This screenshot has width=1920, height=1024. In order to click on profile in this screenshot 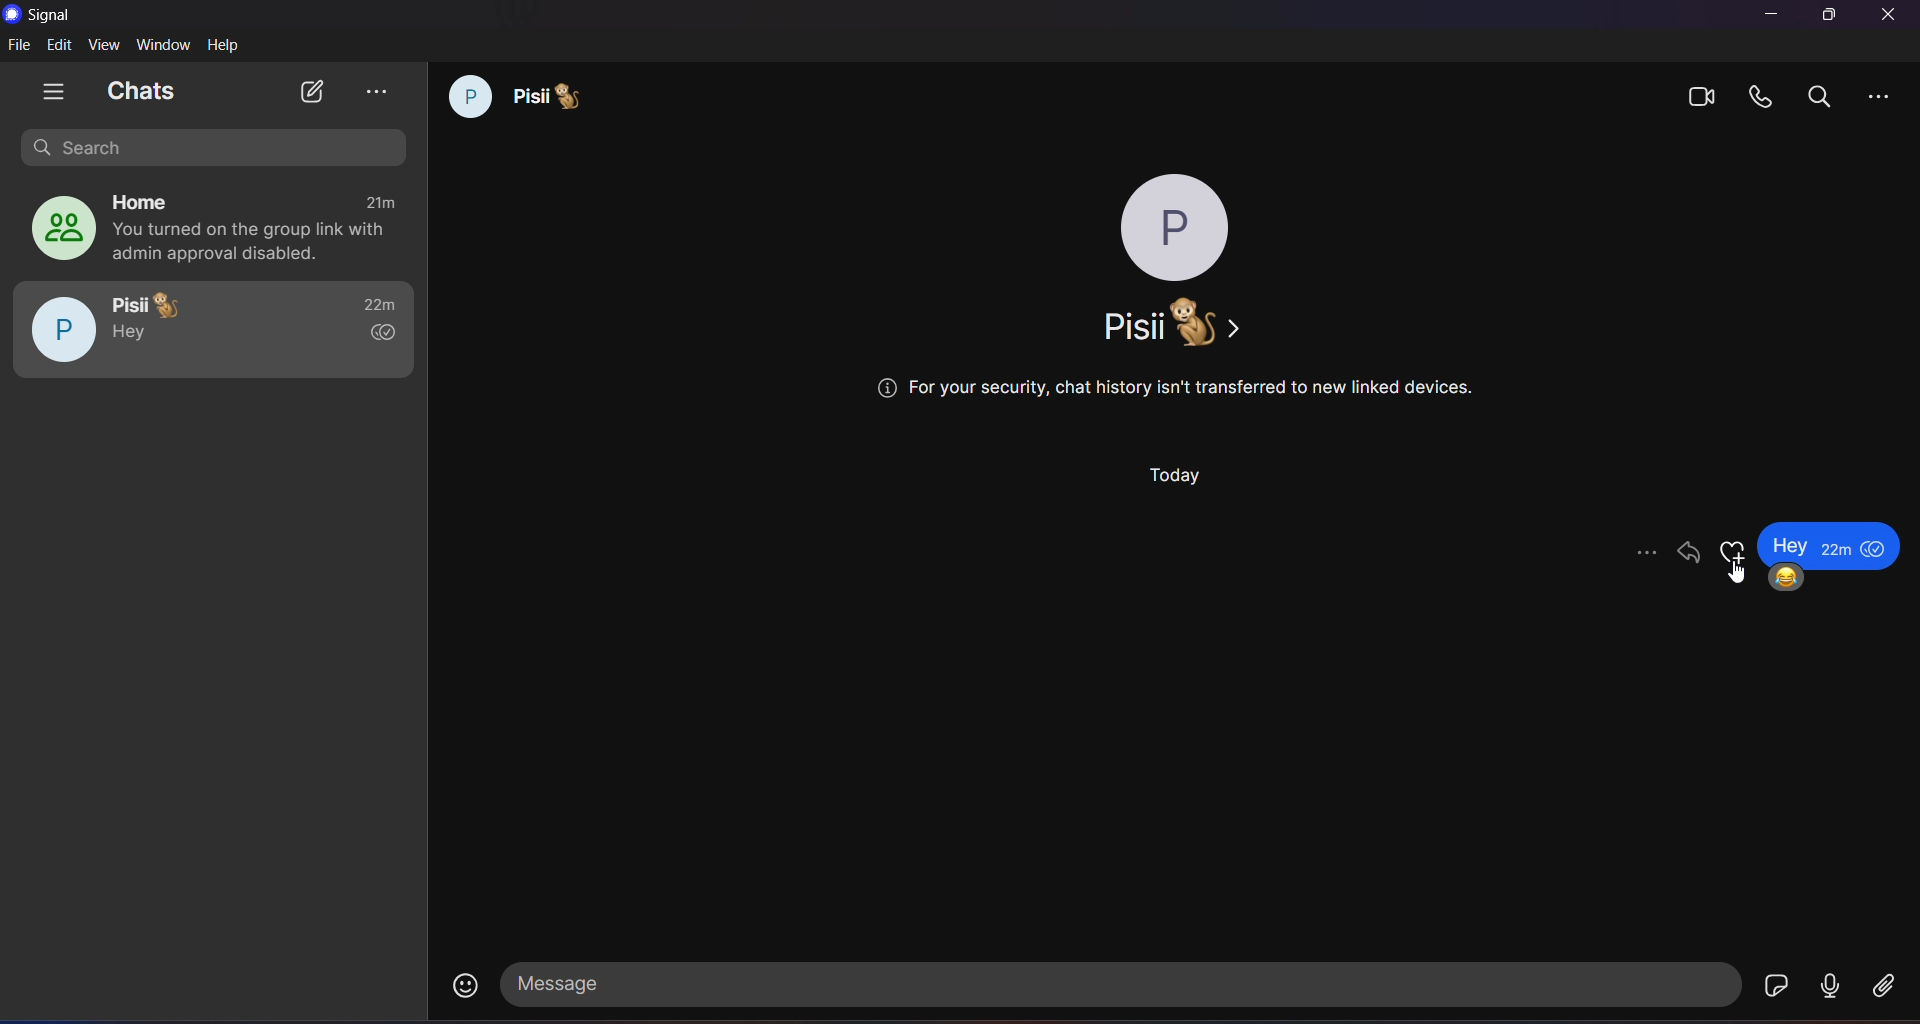, I will do `click(1172, 226)`.